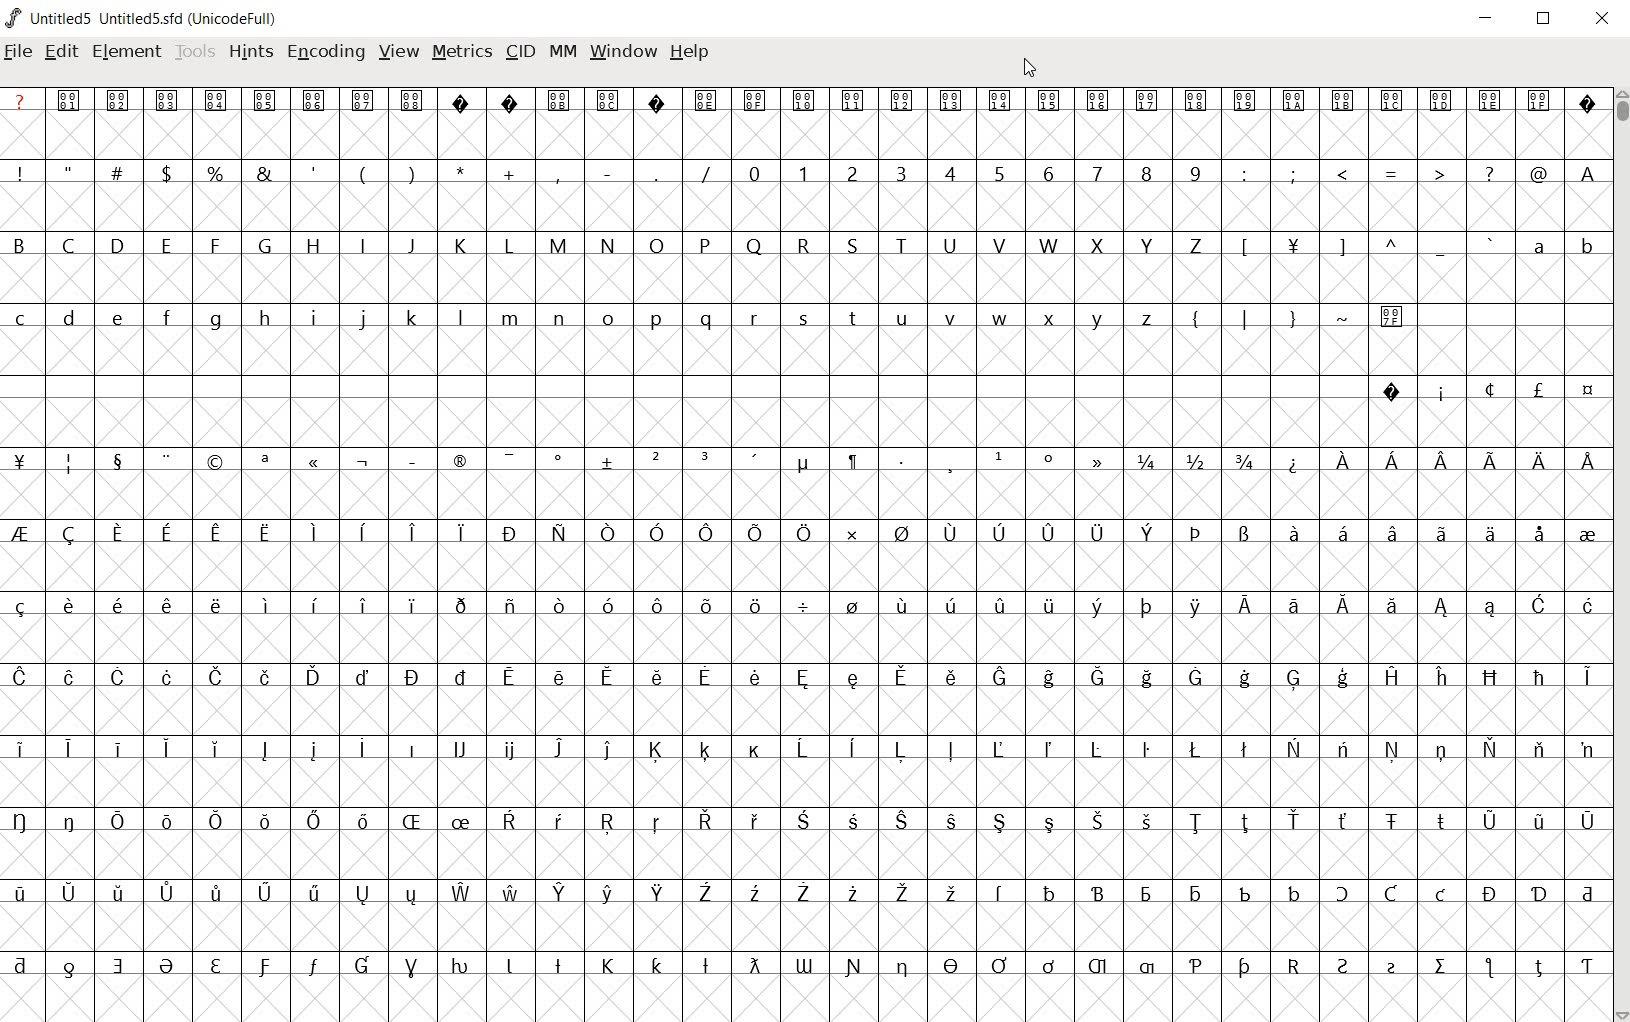 This screenshot has width=1630, height=1022. I want to click on Symbol, so click(951, 605).